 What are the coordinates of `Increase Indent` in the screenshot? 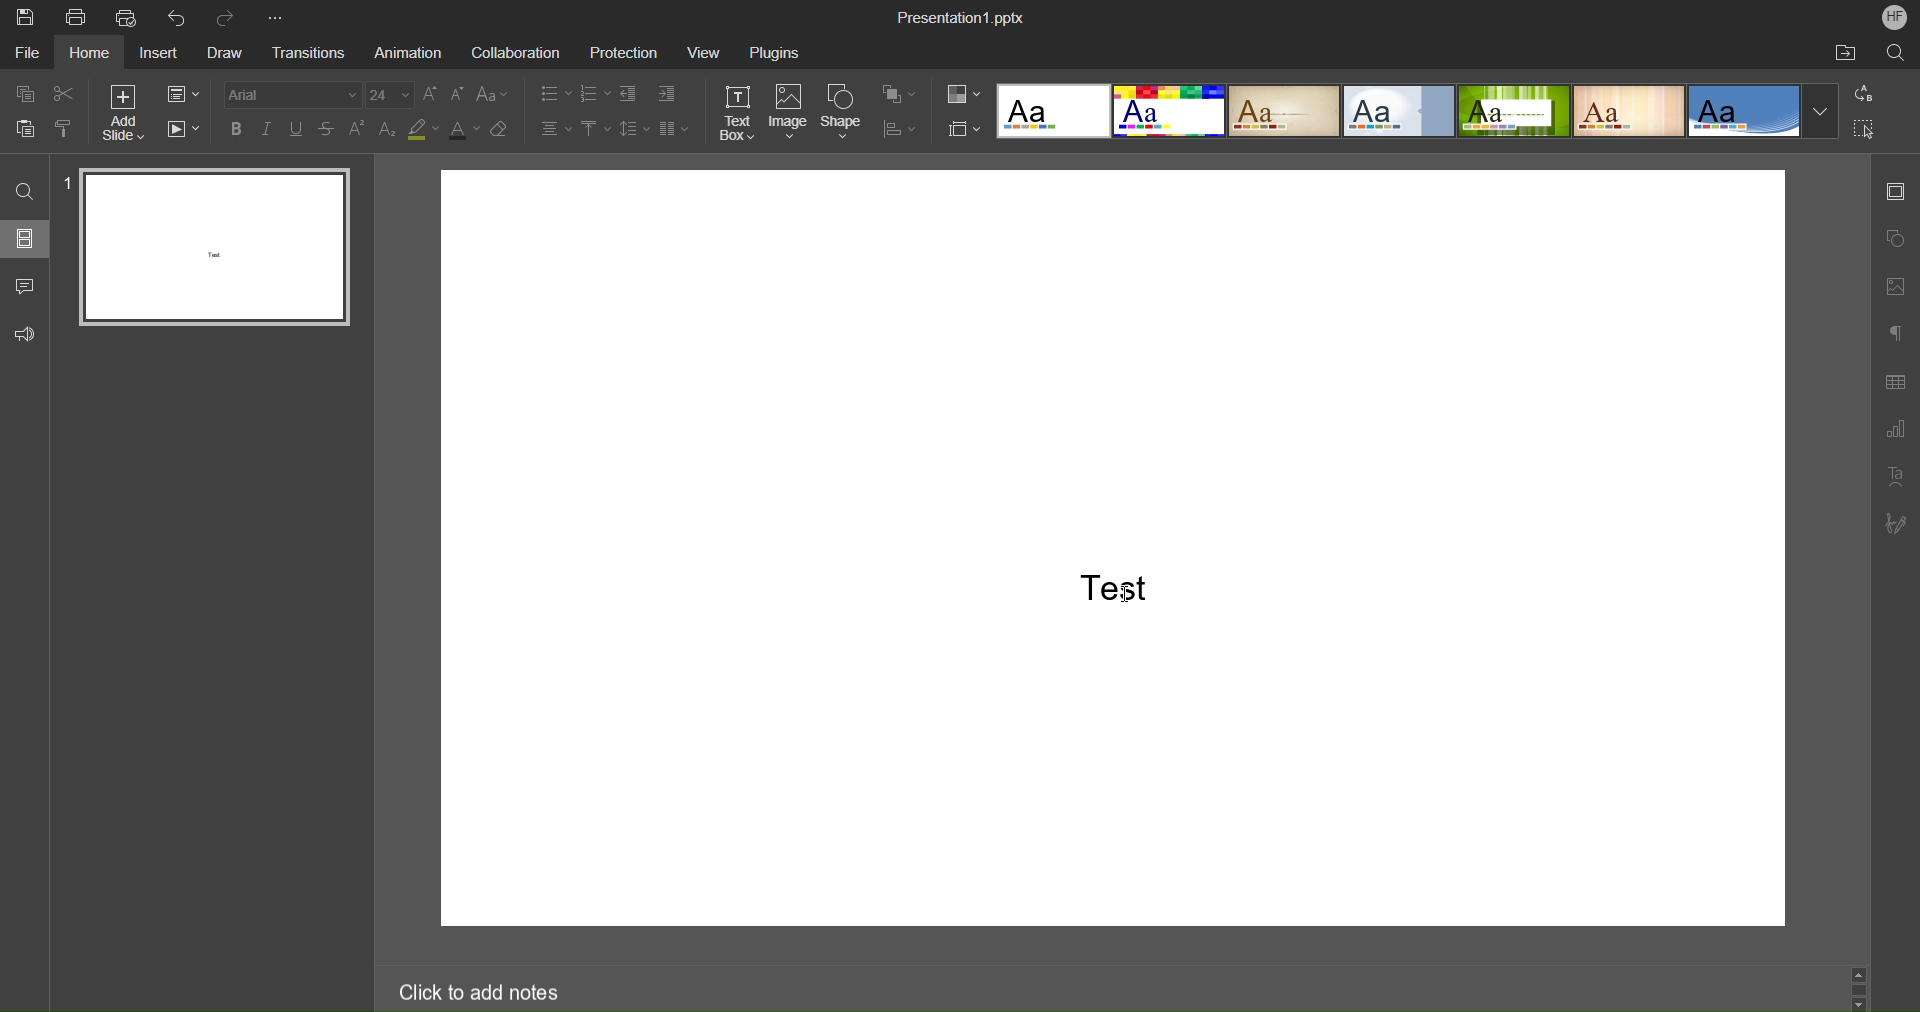 It's located at (666, 94).